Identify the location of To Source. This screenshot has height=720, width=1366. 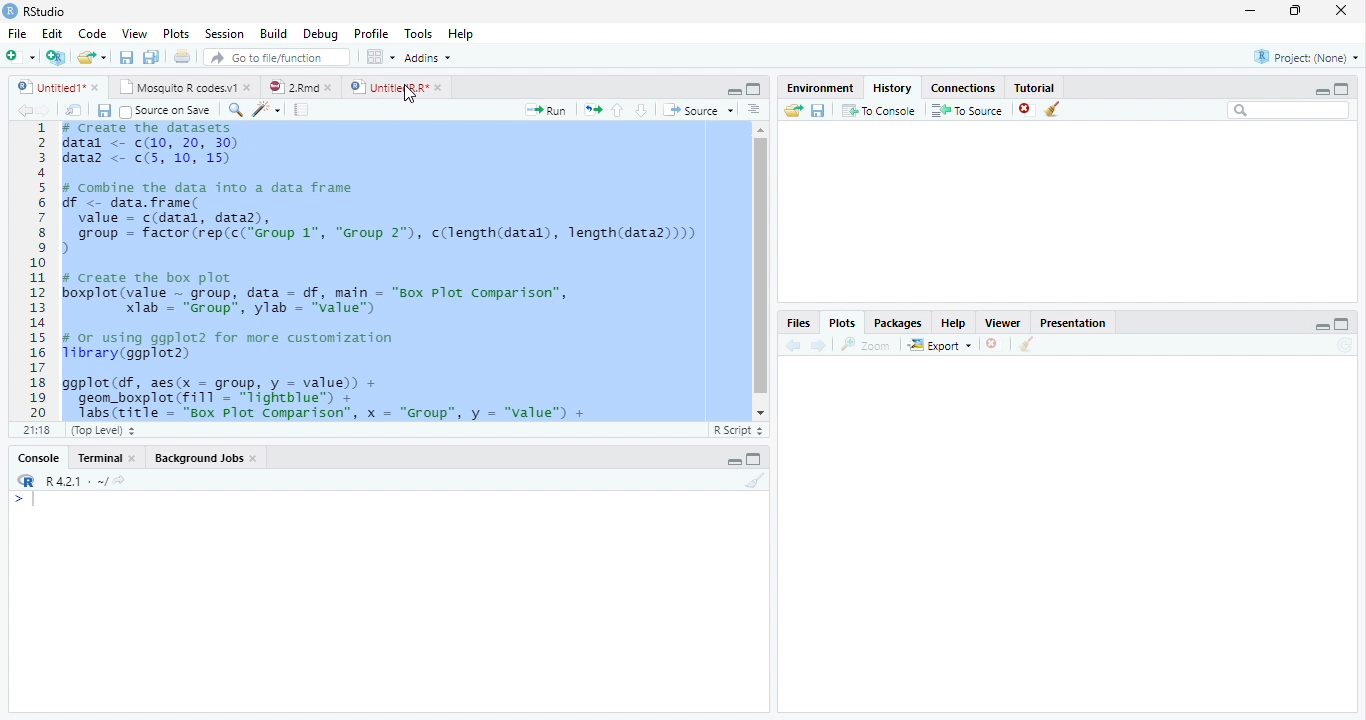
(968, 110).